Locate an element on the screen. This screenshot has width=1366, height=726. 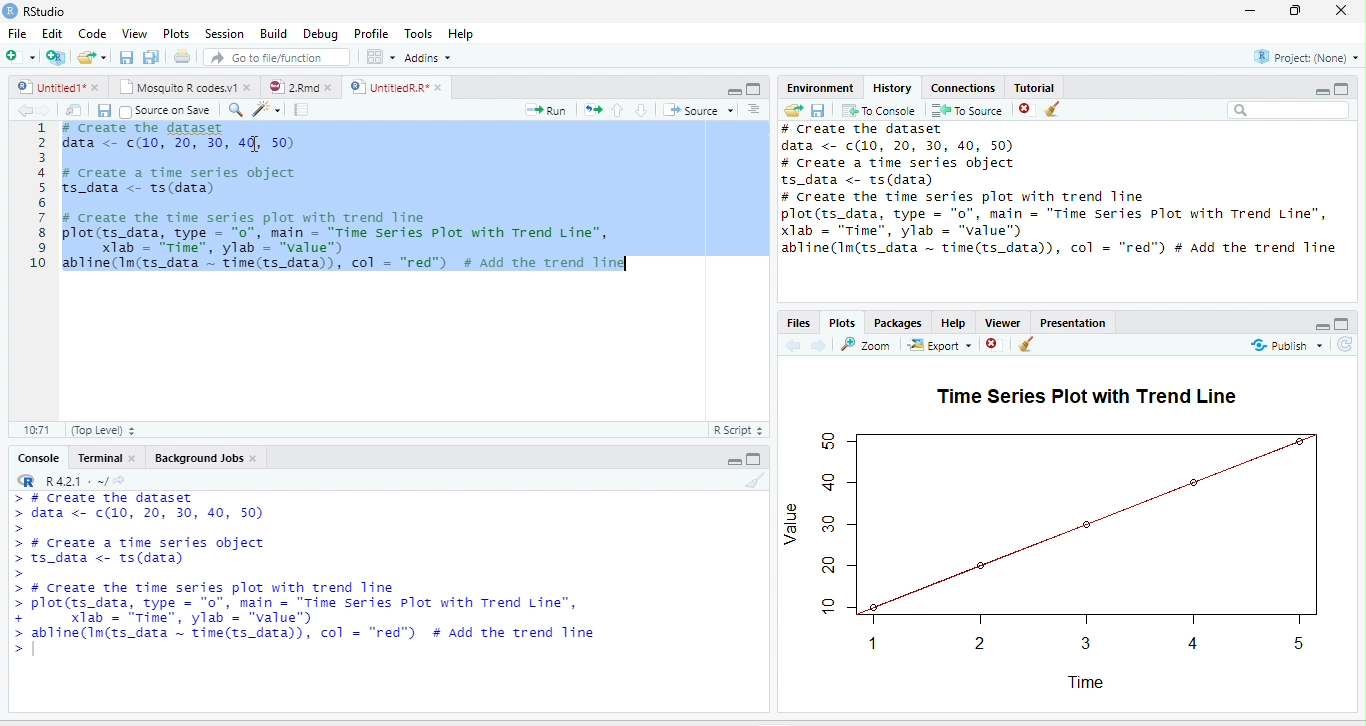
# Create the gataset

data <- (10, 20, 30, 4], 50)

# create a time series object

ts_data <- ts(data)

# create the time series plot with trend line

plot(ts_data, type = “0”, main = "Time series Plot with Trend Line",
X1ab - “rime”, ylab'= “value")

abline(Im(ts_data ~ time(ts_data)), col = "red”) # Add the trend line is located at coordinates (347, 200).